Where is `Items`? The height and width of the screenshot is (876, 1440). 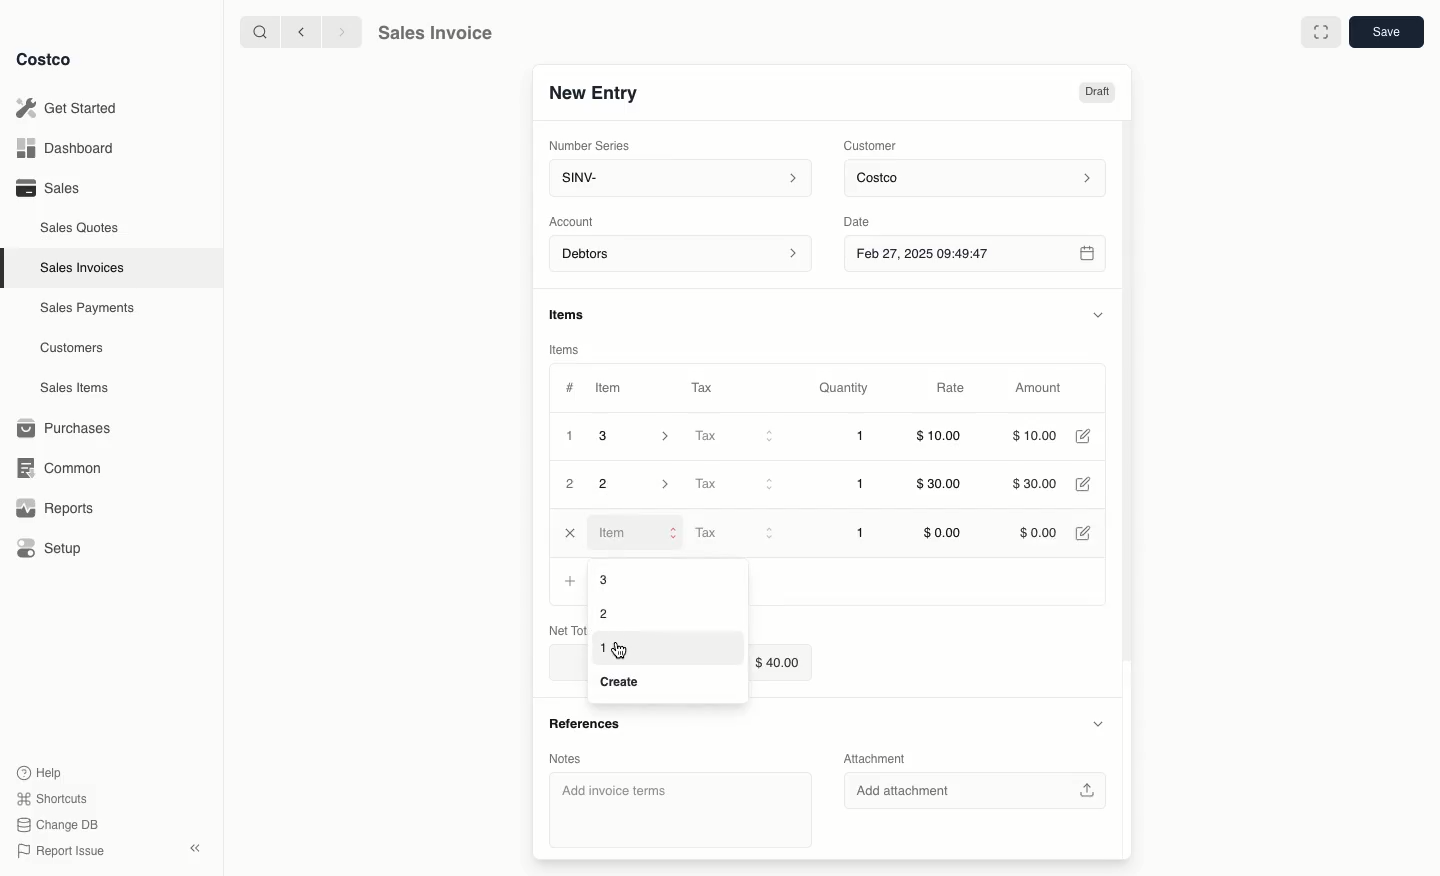 Items is located at coordinates (568, 350).